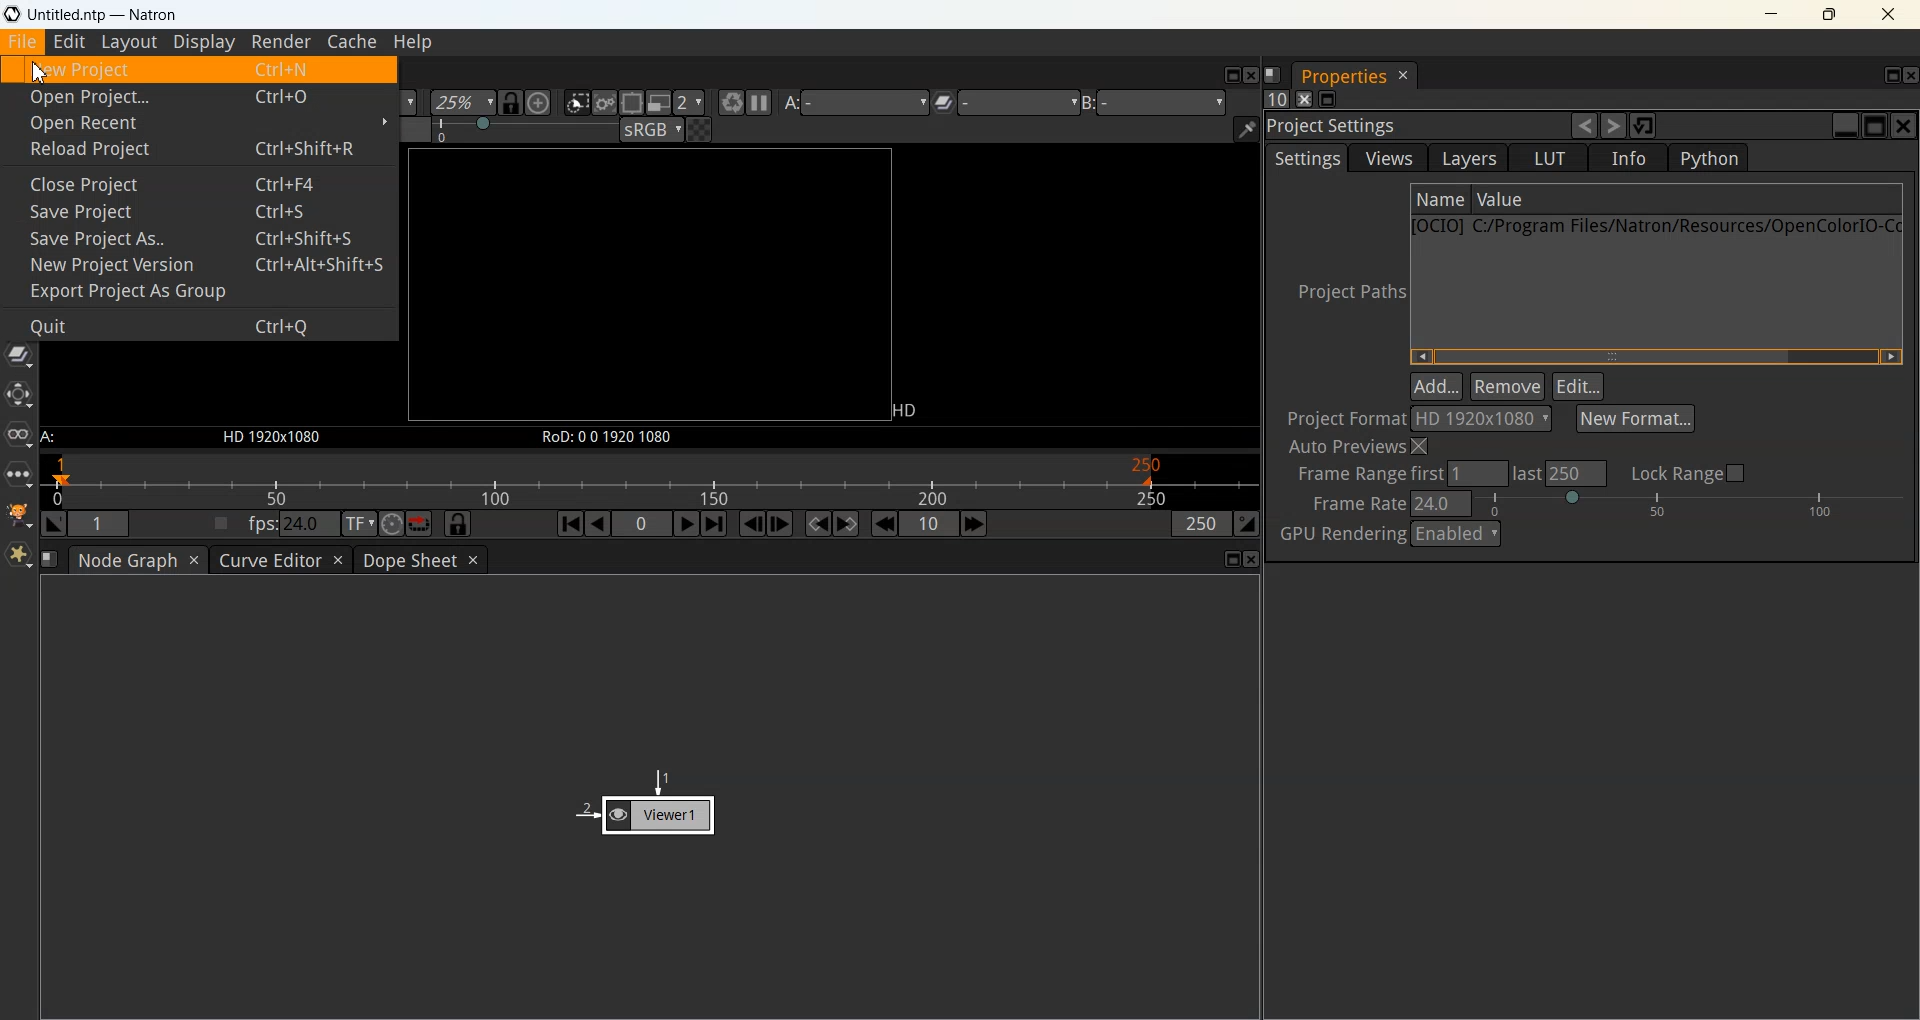  What do you see at coordinates (577, 102) in the screenshot?
I see `Clips the image` at bounding box center [577, 102].